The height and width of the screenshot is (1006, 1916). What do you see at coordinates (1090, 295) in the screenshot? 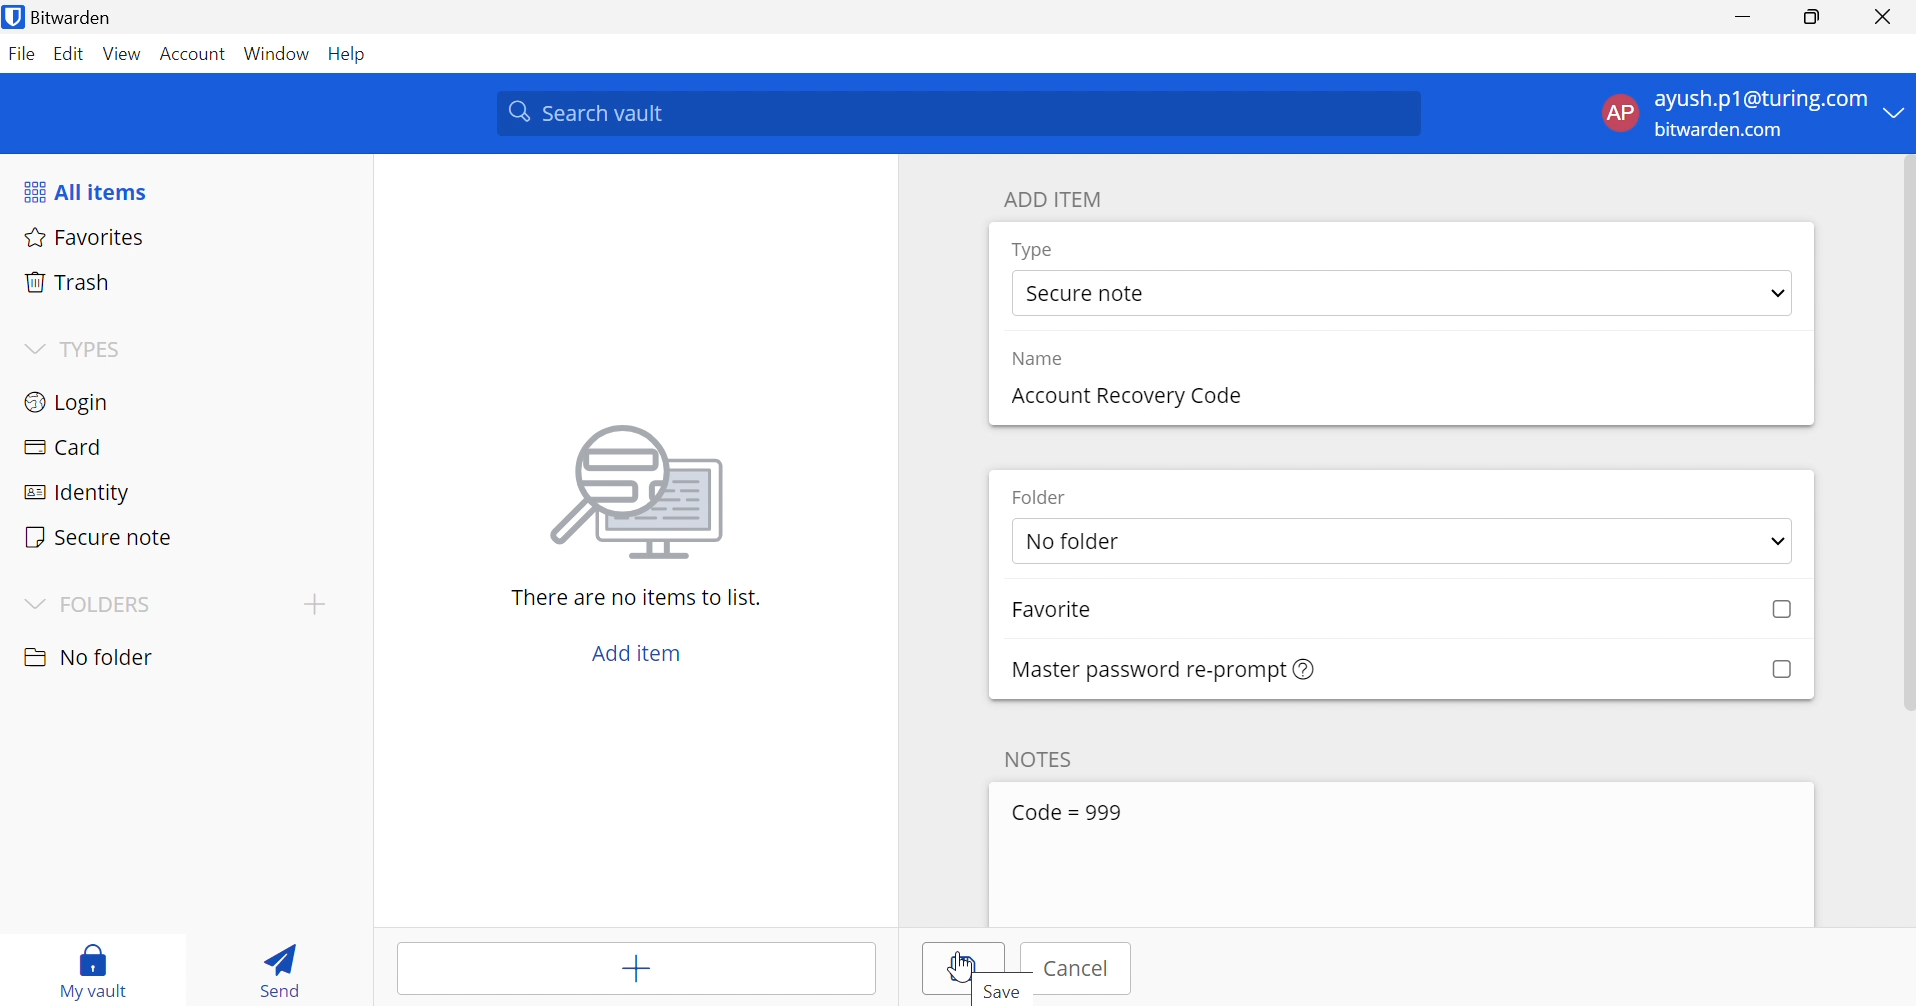
I see `Secure note` at bounding box center [1090, 295].